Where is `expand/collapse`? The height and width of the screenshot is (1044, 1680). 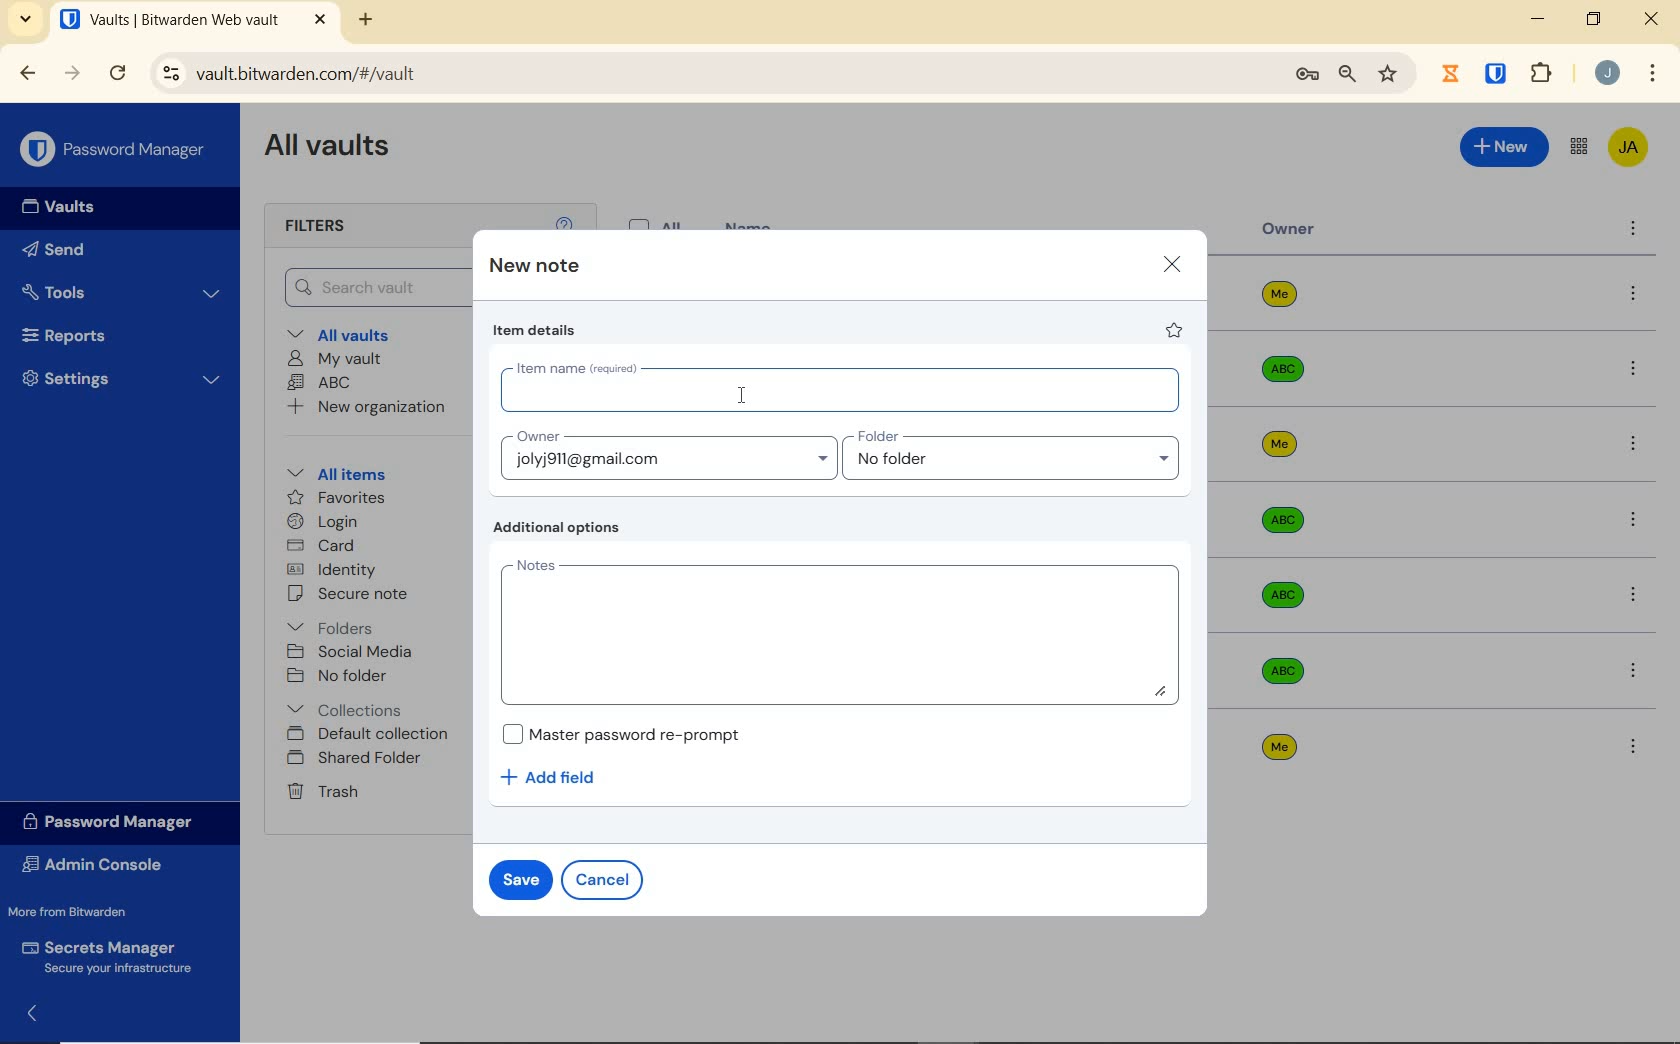 expand/collapse is located at coordinates (36, 1011).